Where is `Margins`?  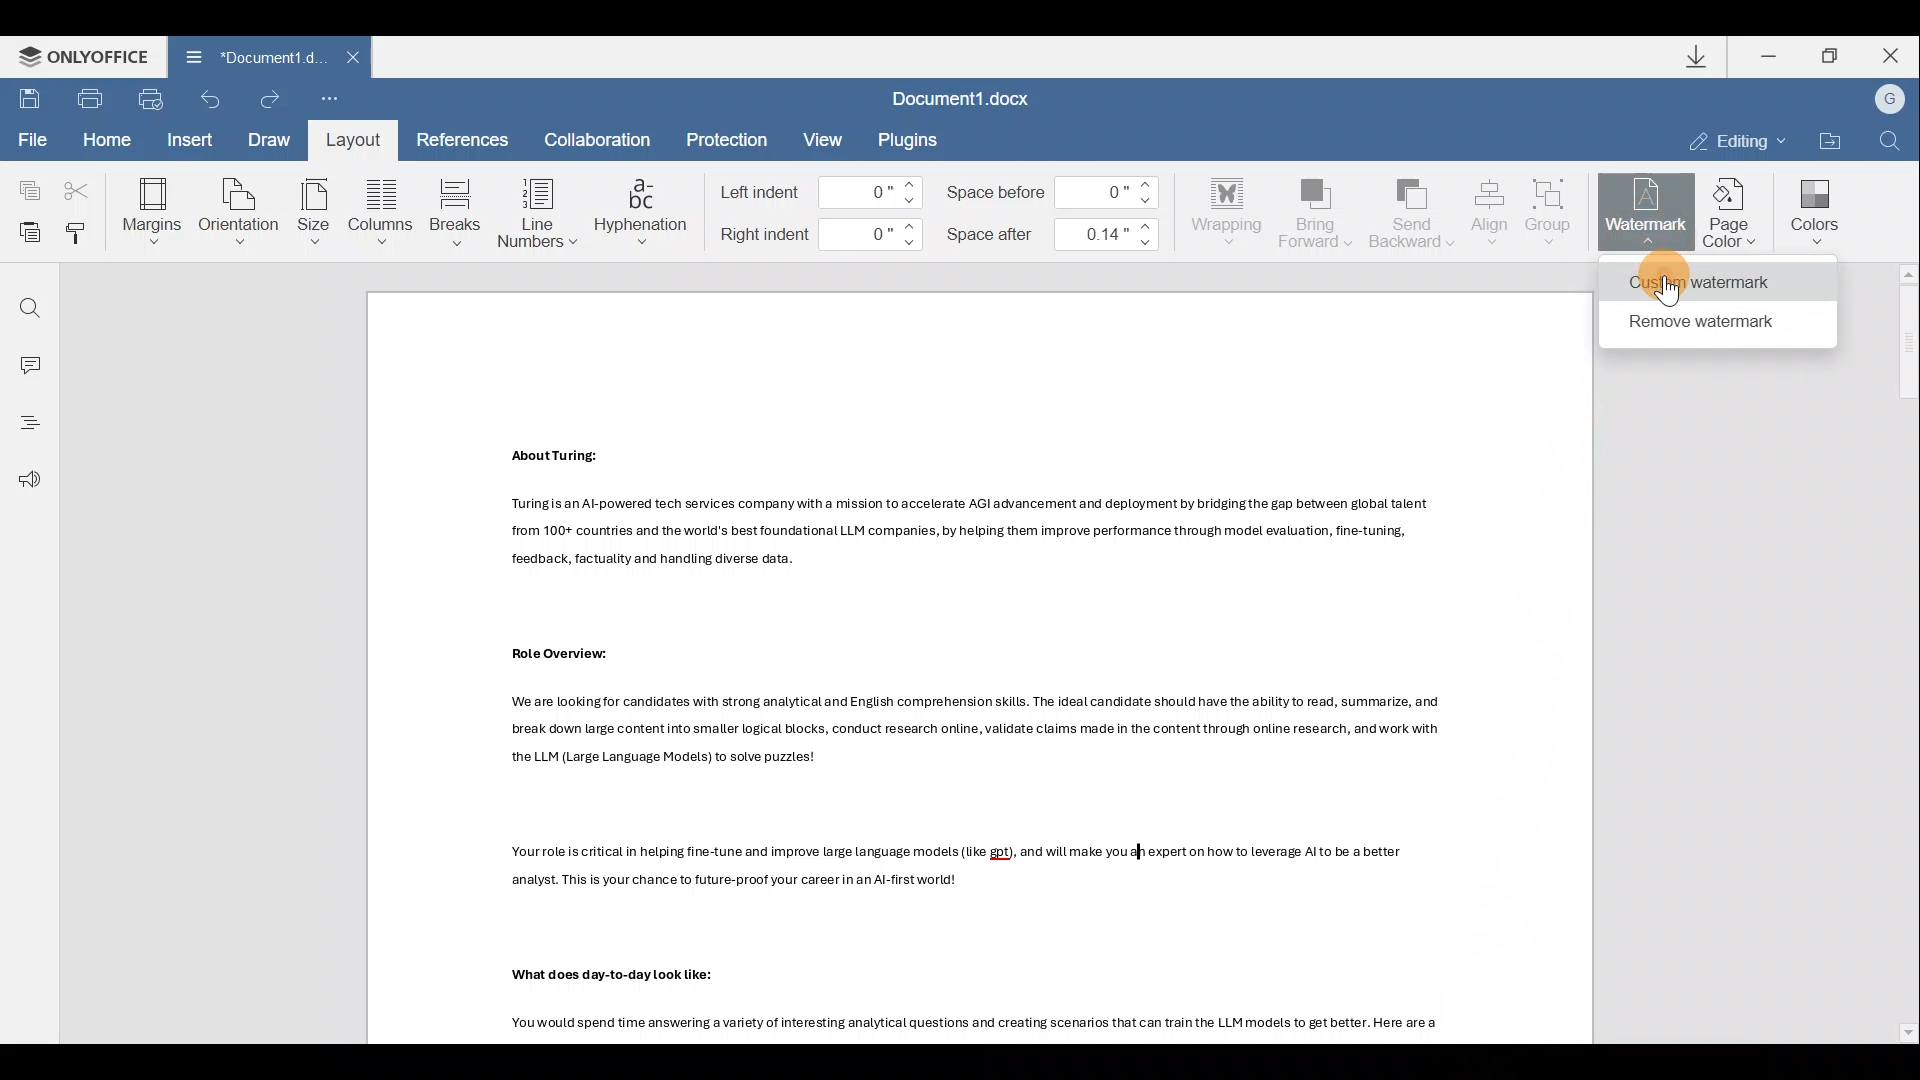 Margins is located at coordinates (156, 207).